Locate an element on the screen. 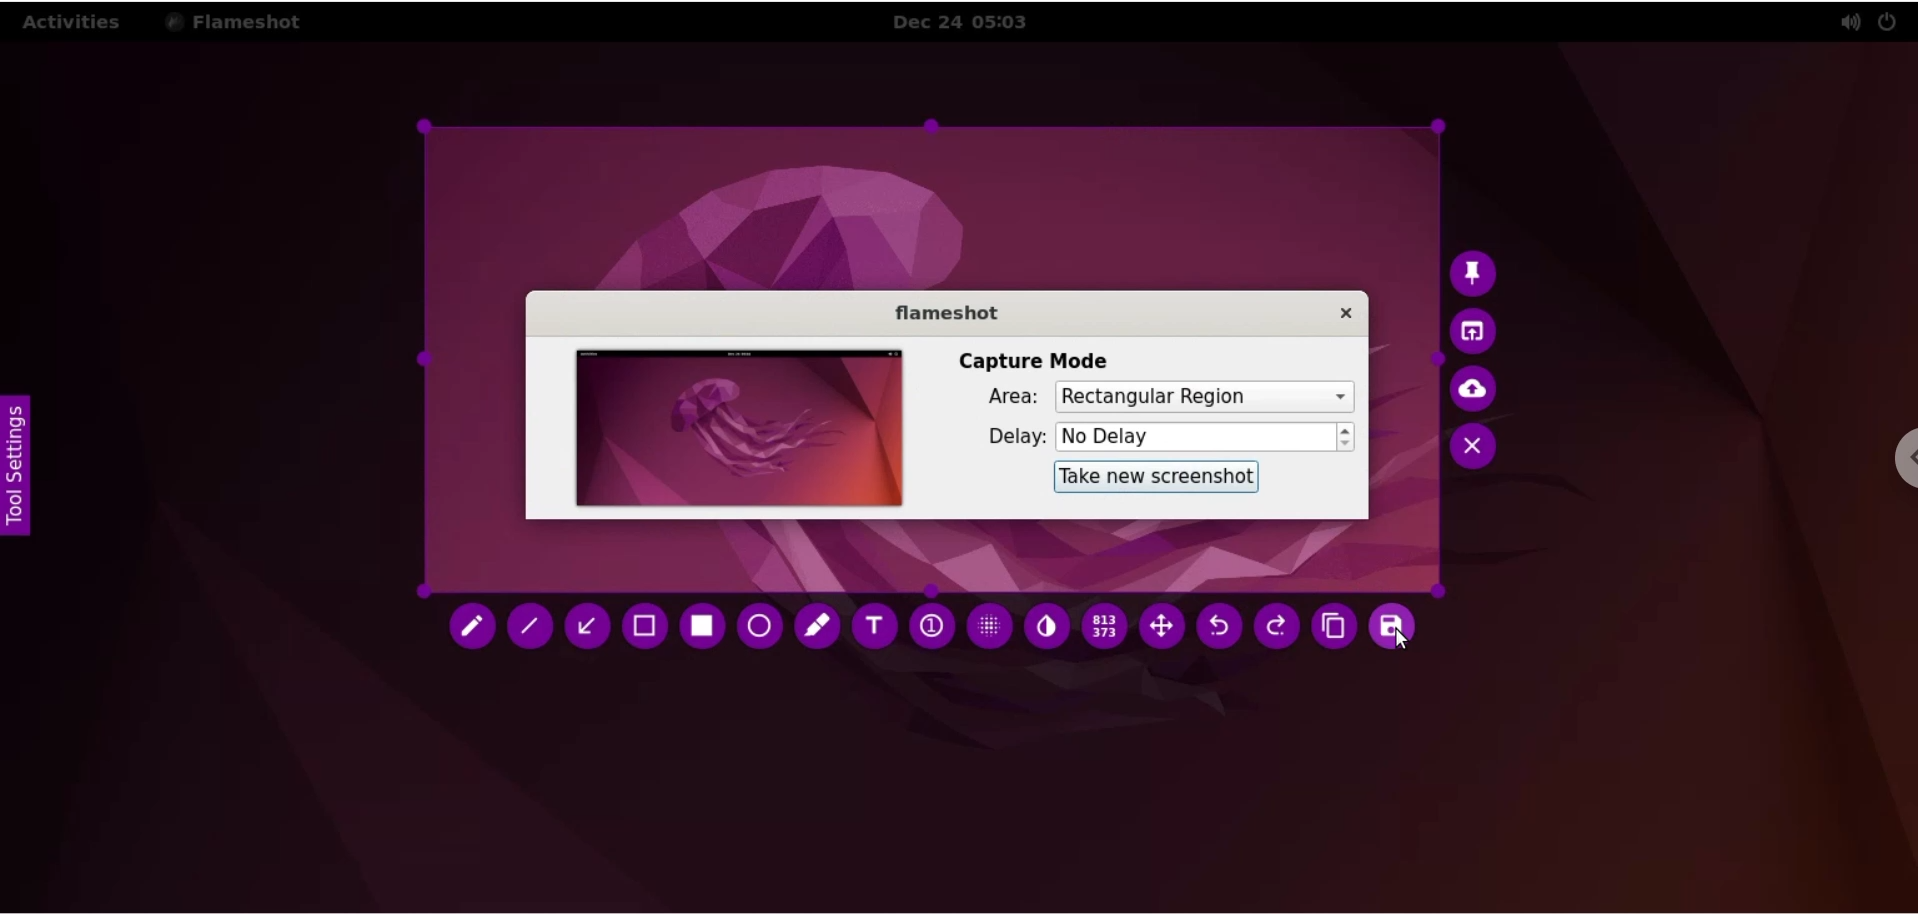  Dec 24 05:03 is located at coordinates (969, 22).